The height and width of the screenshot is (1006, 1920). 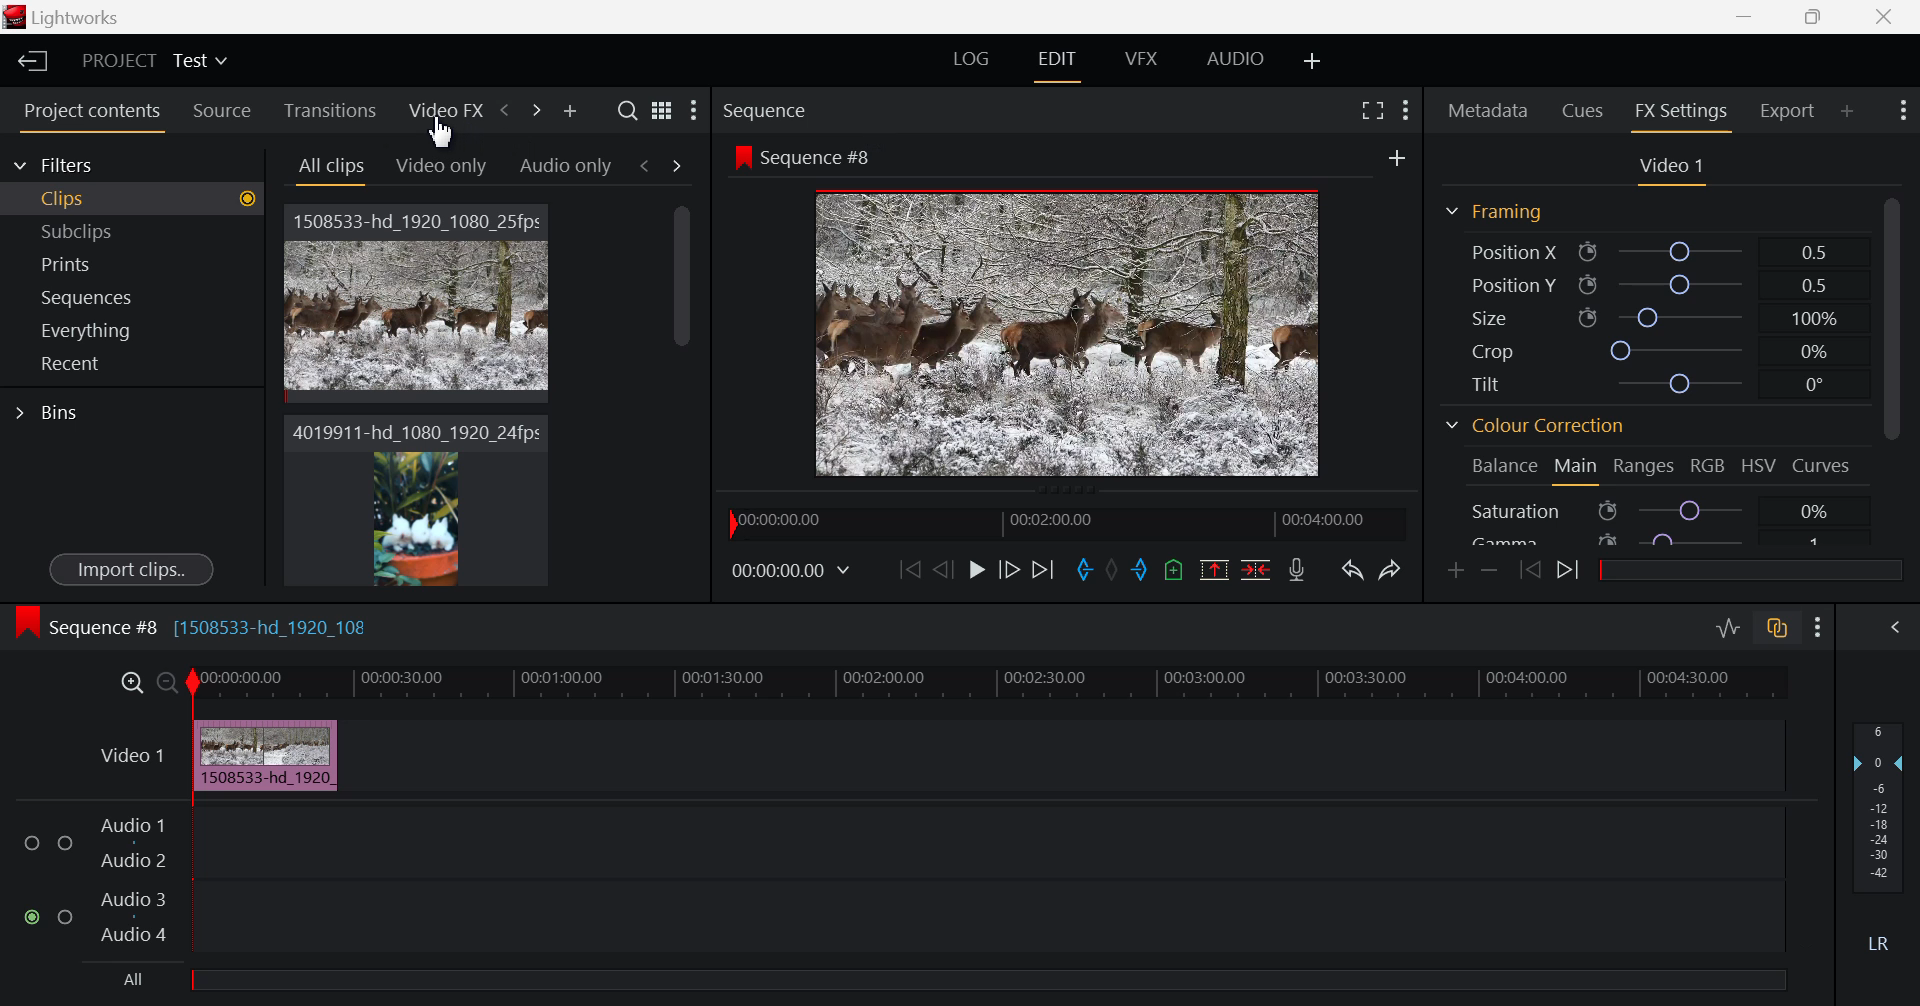 I want to click on Toggle Audio Levels Editing, so click(x=1729, y=628).